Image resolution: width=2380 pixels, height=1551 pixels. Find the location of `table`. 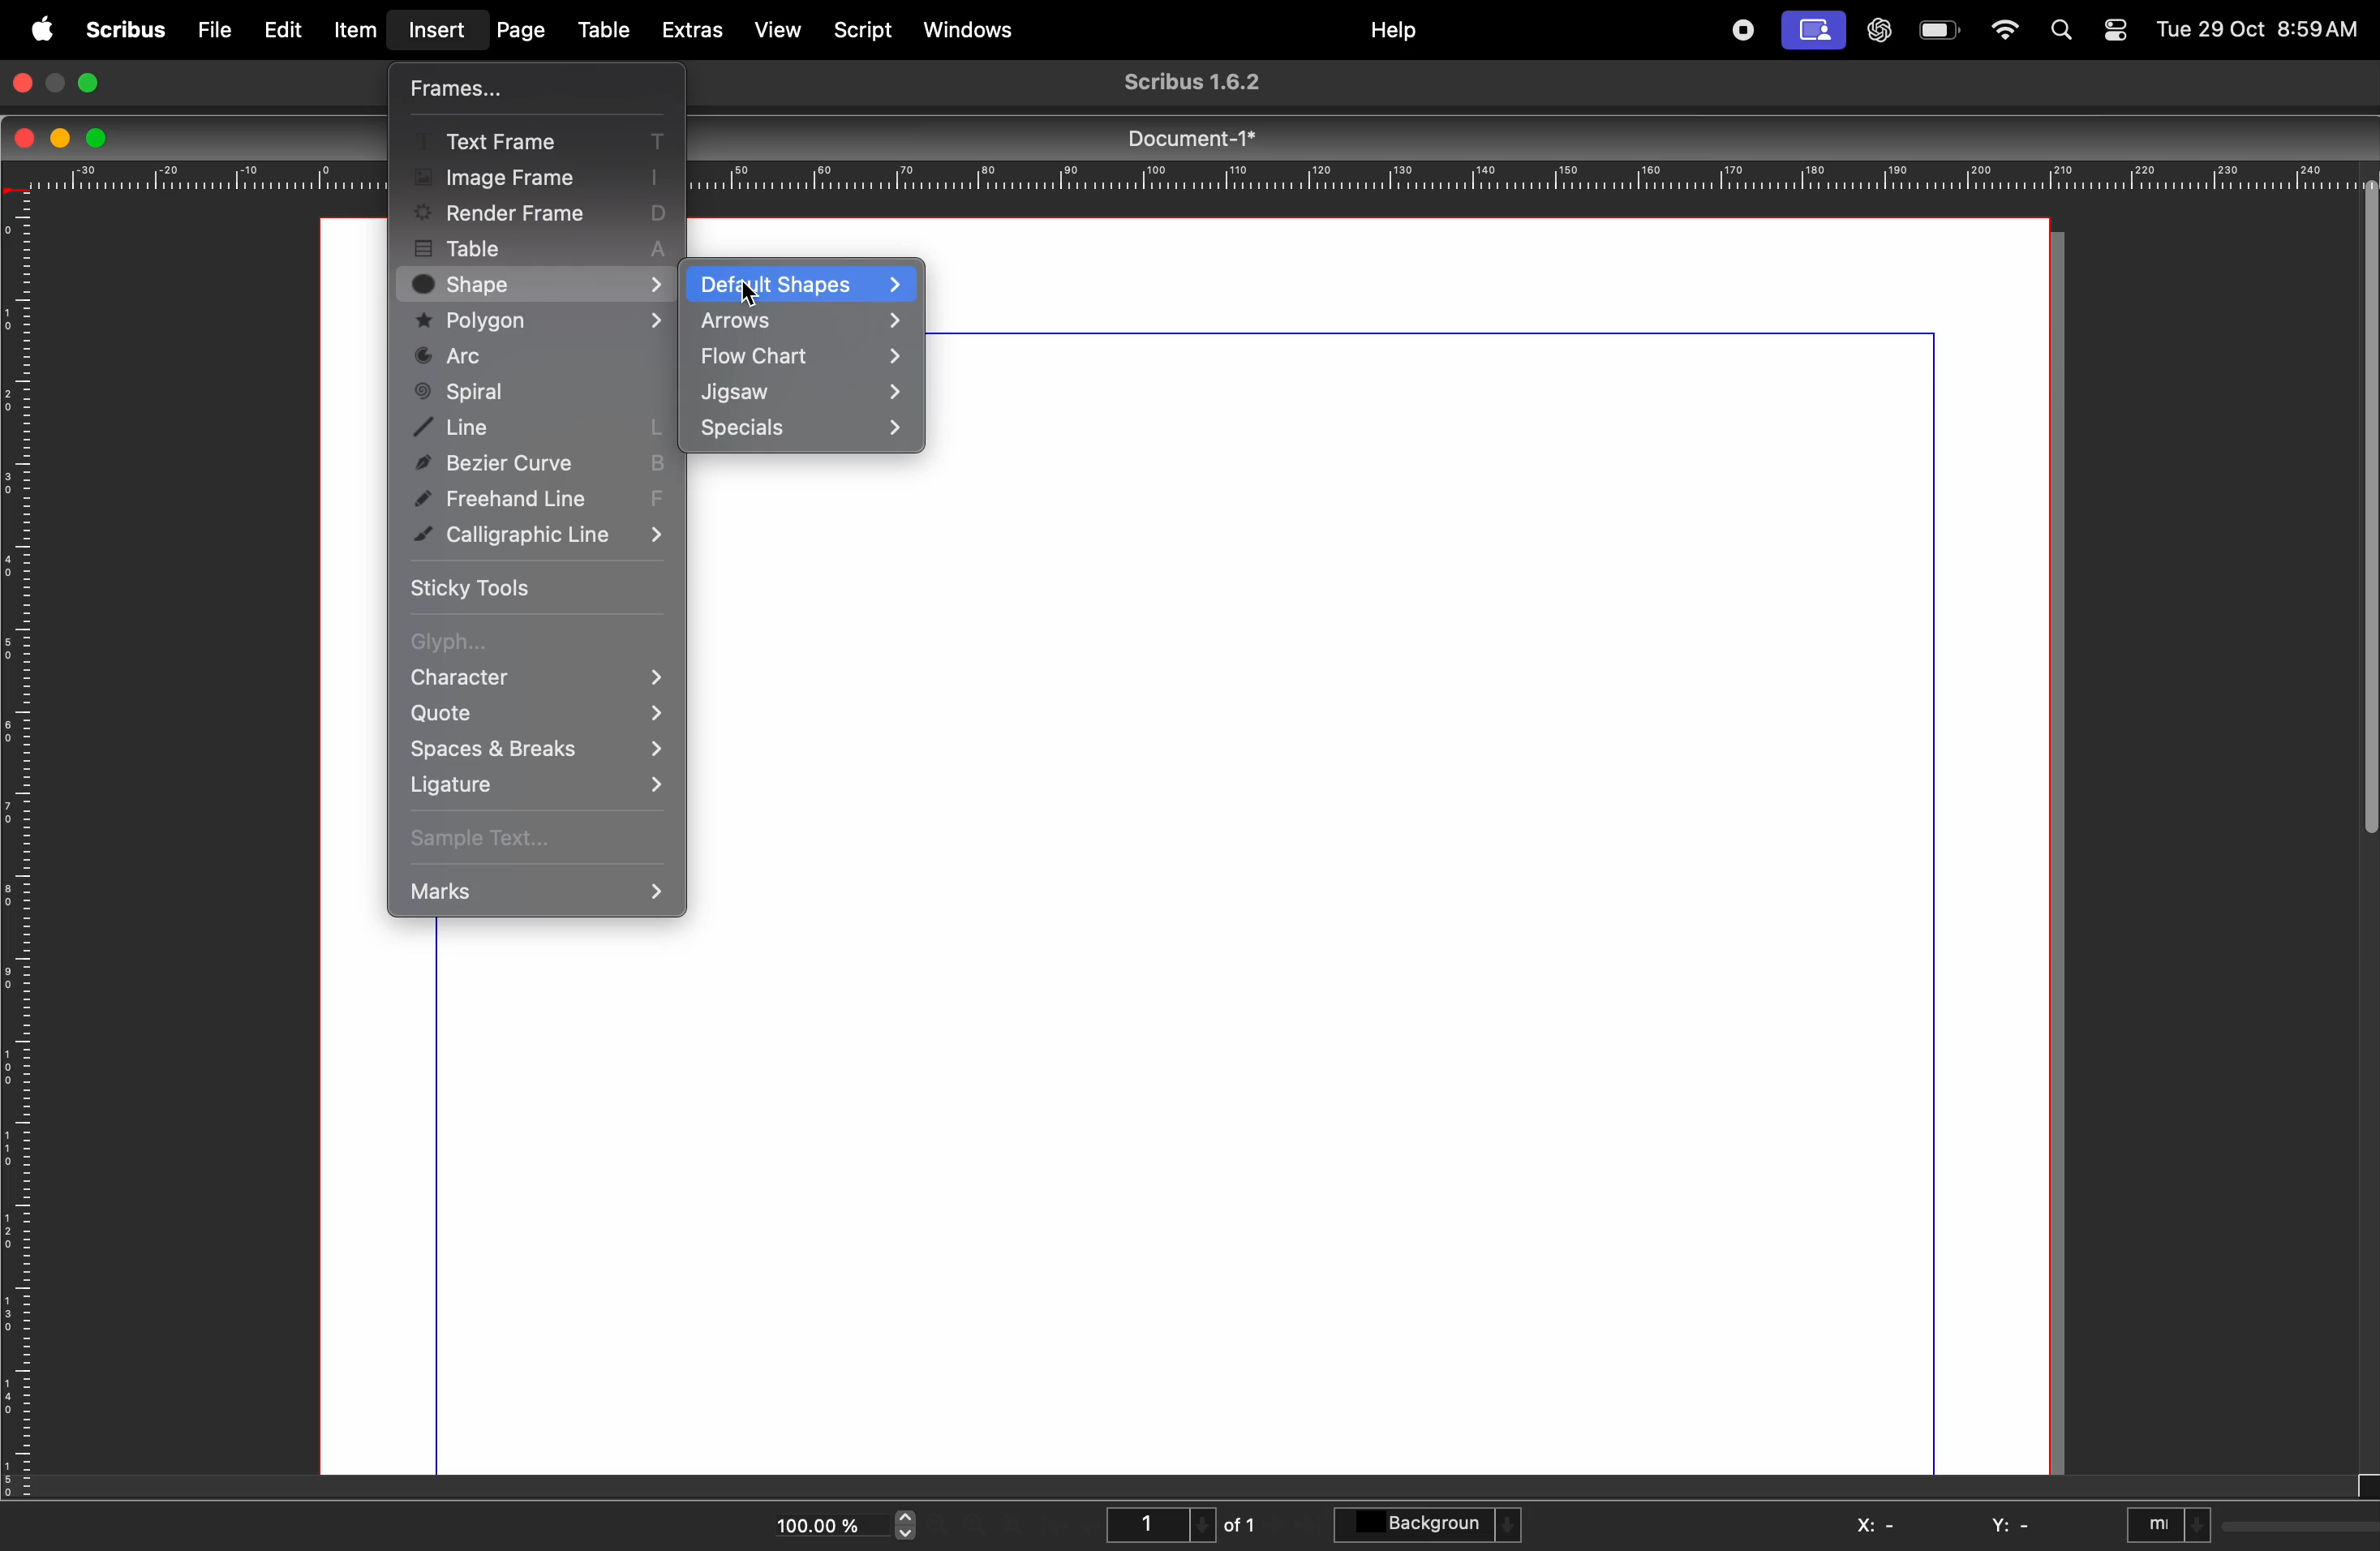

table is located at coordinates (601, 25).